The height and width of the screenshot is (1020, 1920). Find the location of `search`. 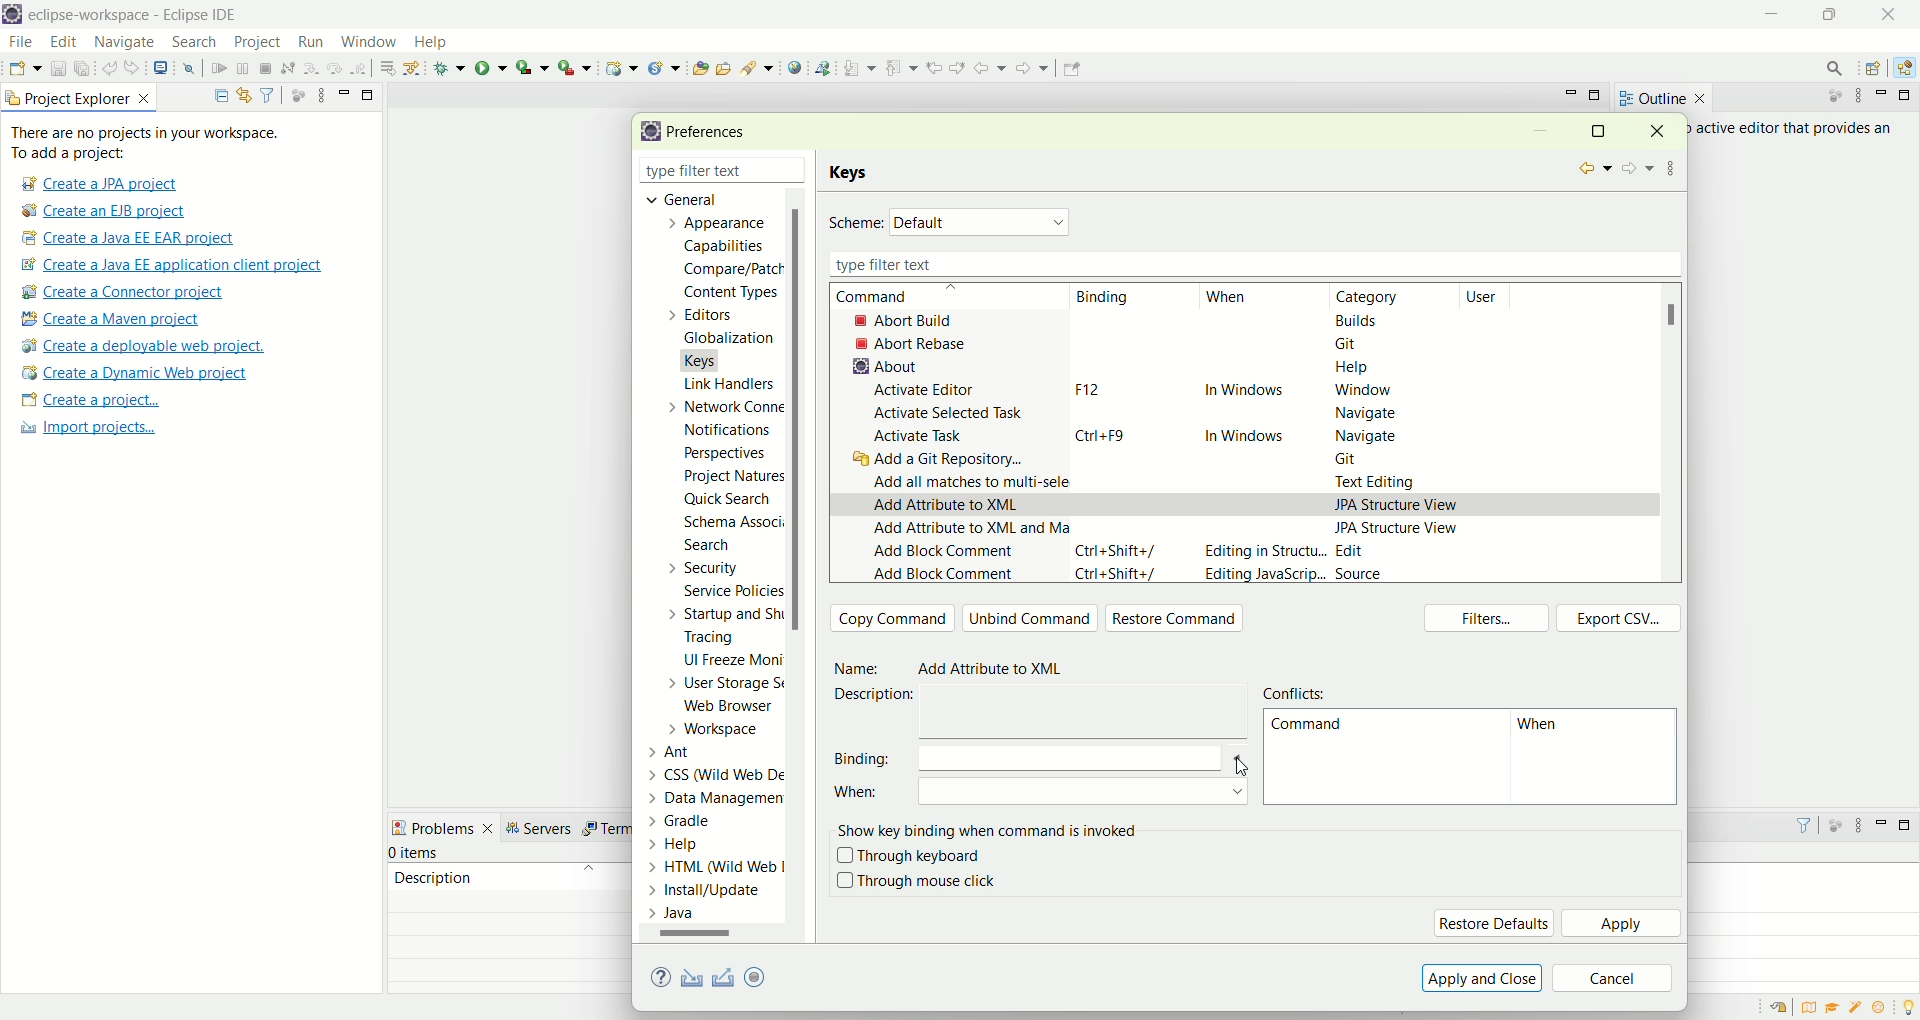

search is located at coordinates (758, 67).